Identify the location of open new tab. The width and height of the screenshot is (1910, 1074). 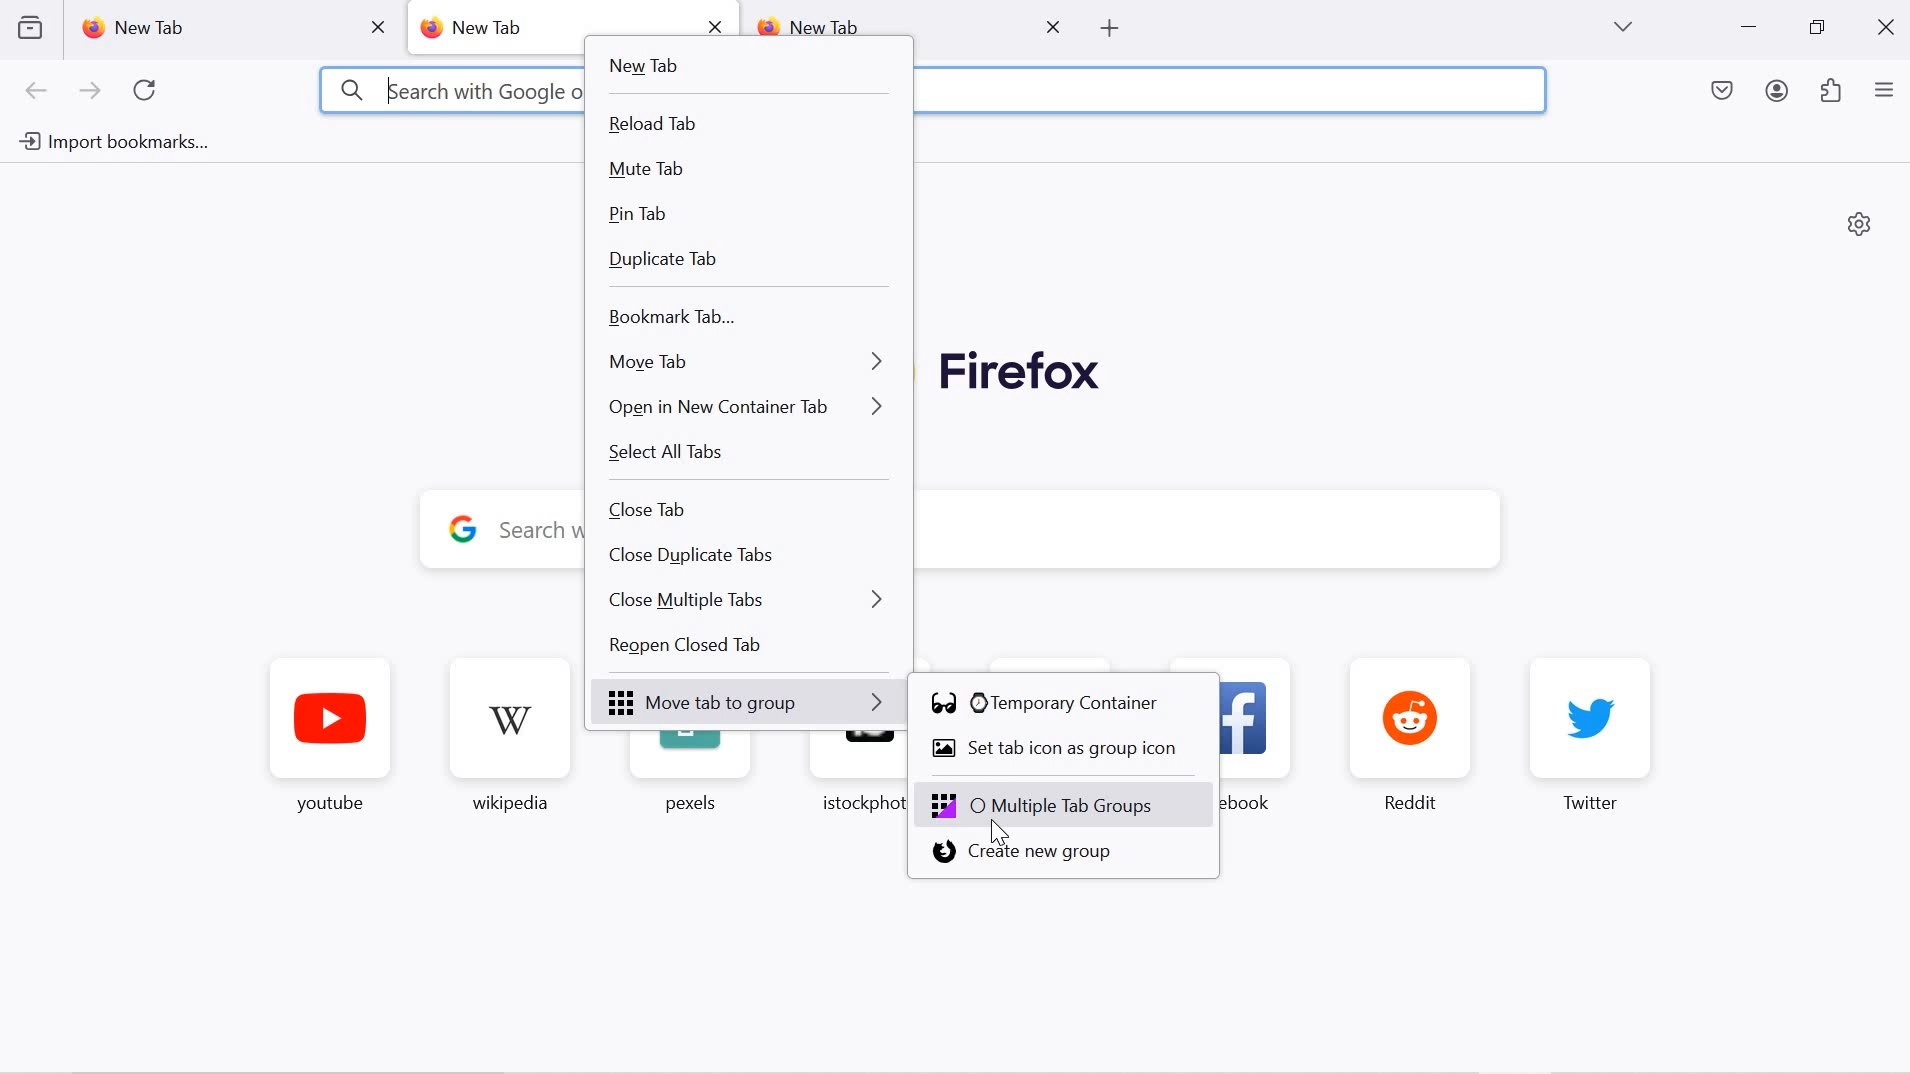
(1109, 26).